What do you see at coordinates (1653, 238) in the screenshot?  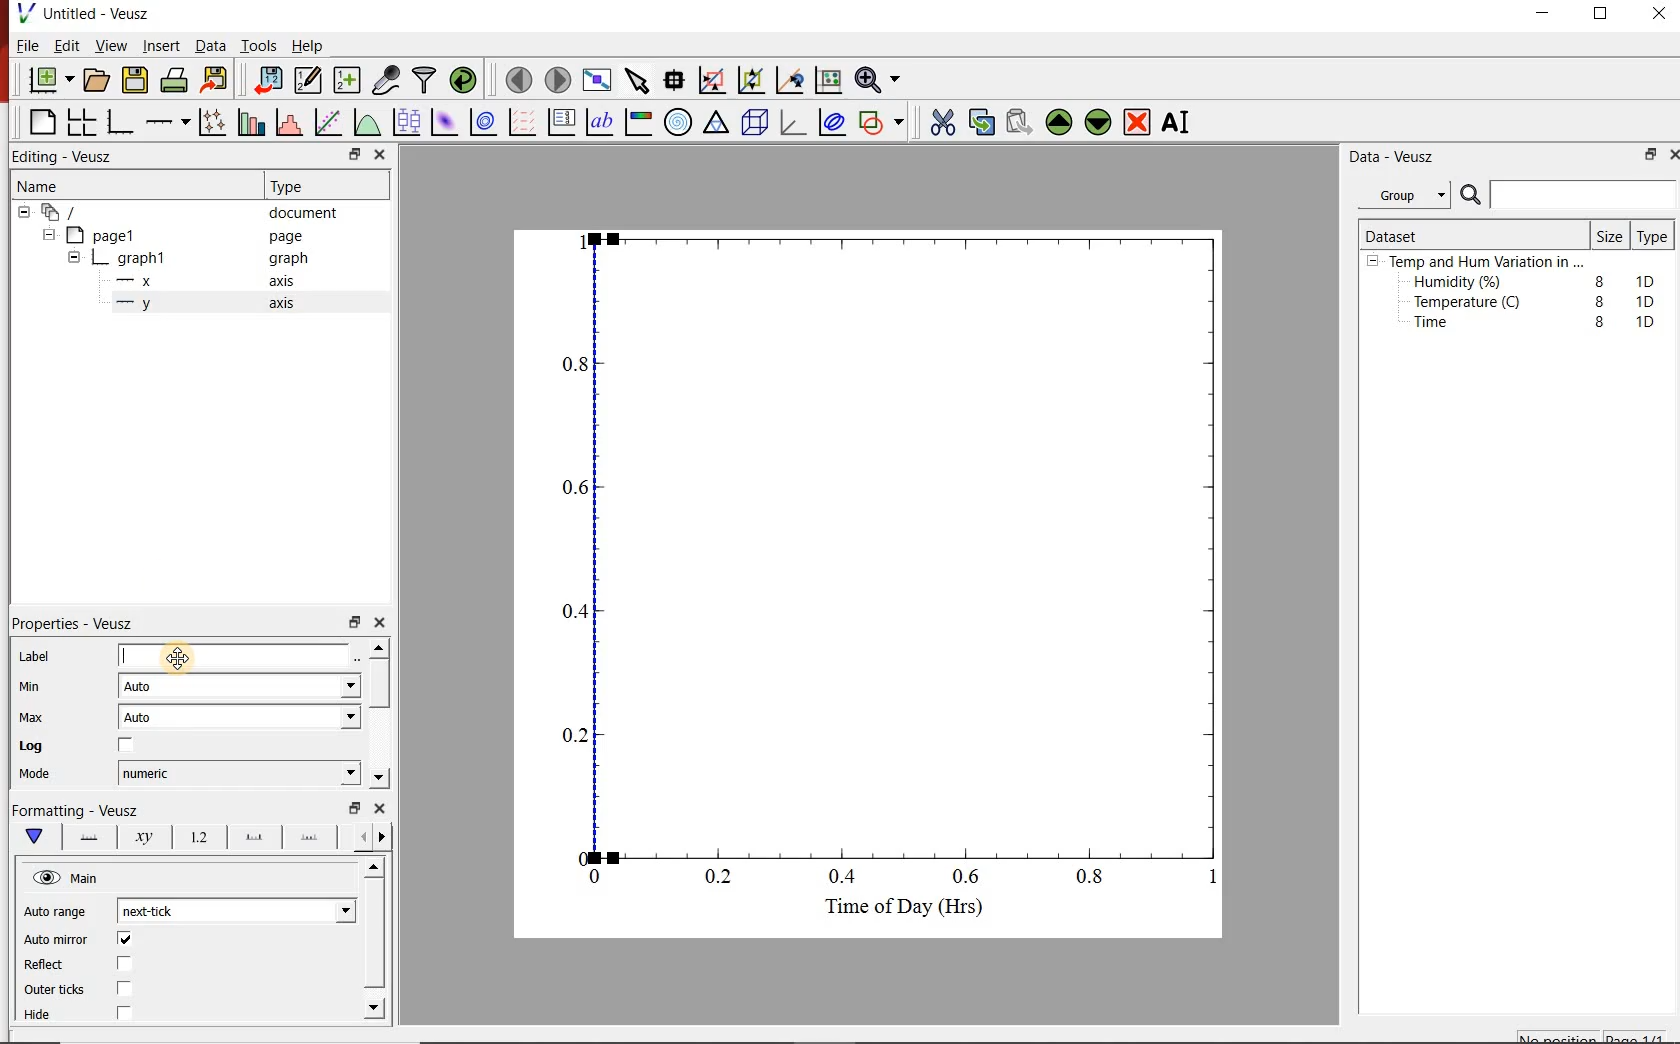 I see `Type` at bounding box center [1653, 238].